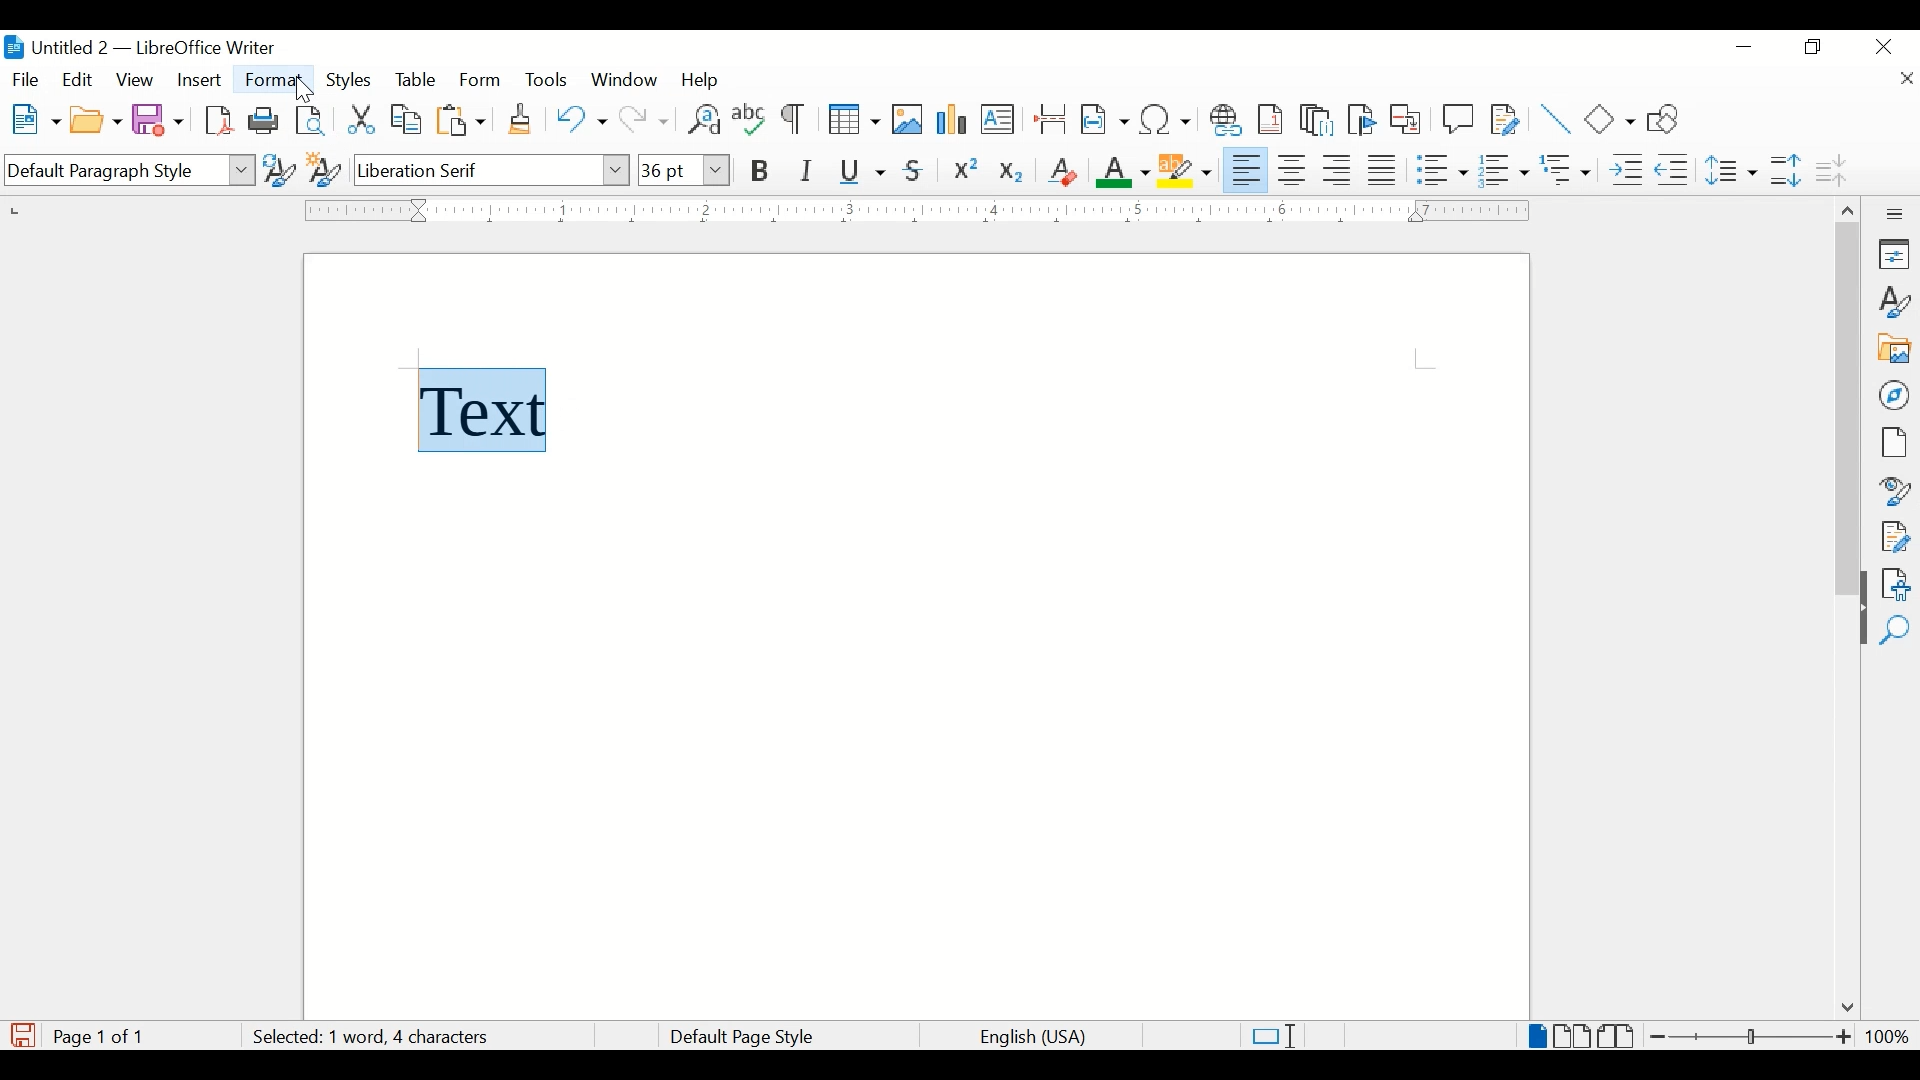  What do you see at coordinates (912, 210) in the screenshot?
I see `margin` at bounding box center [912, 210].